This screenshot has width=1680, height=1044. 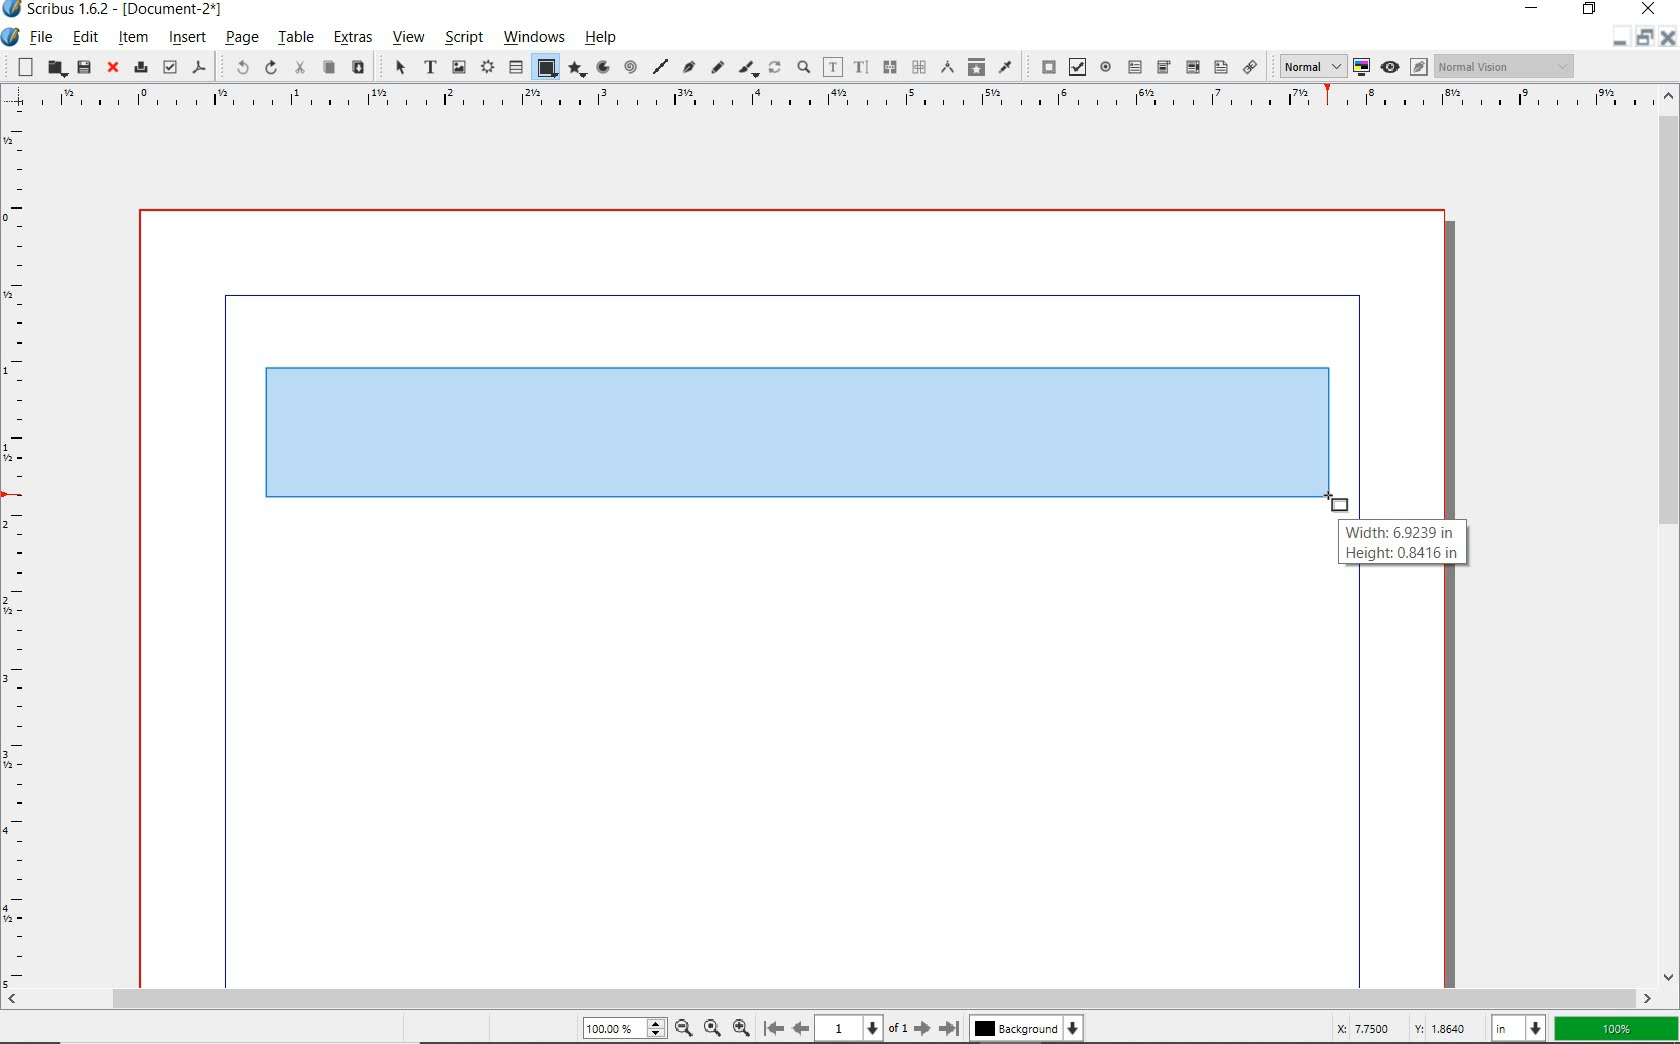 I want to click on line, so click(x=661, y=66).